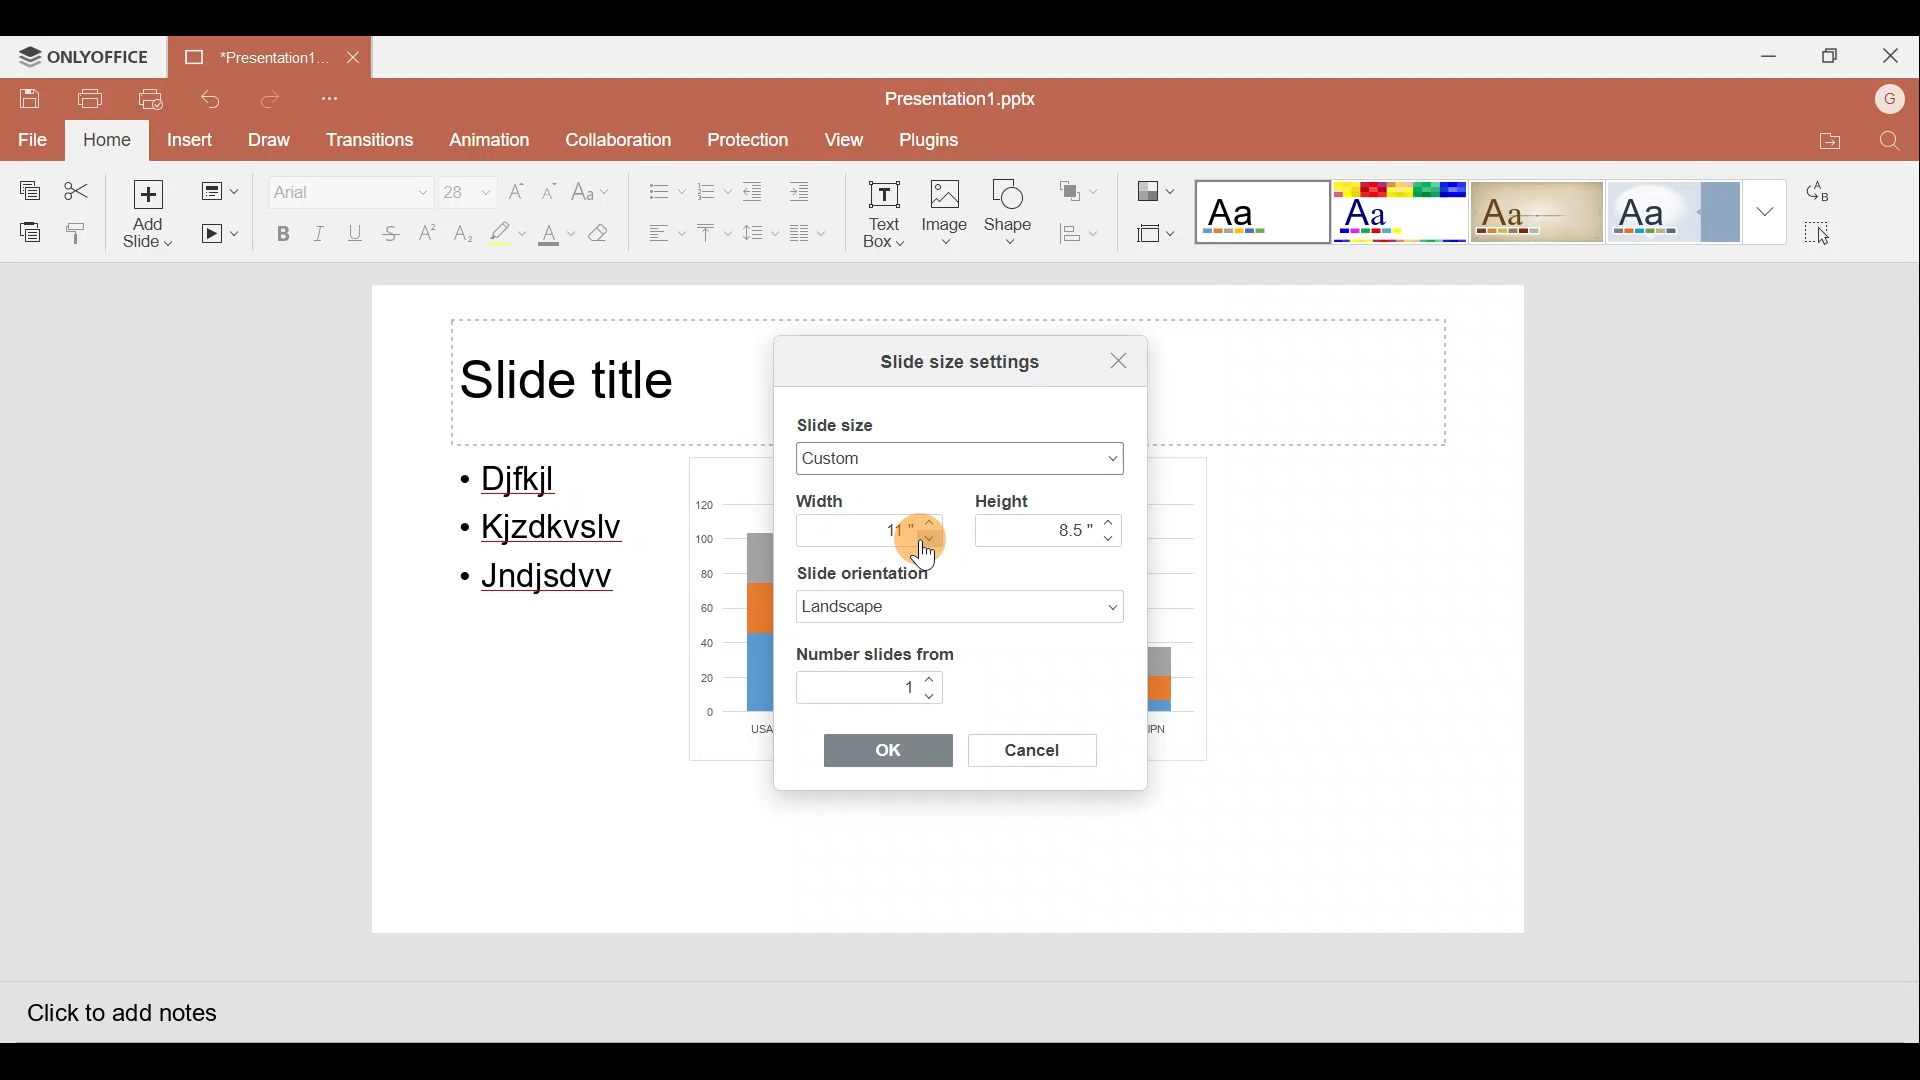  What do you see at coordinates (950, 360) in the screenshot?
I see `Slide size settings` at bounding box center [950, 360].